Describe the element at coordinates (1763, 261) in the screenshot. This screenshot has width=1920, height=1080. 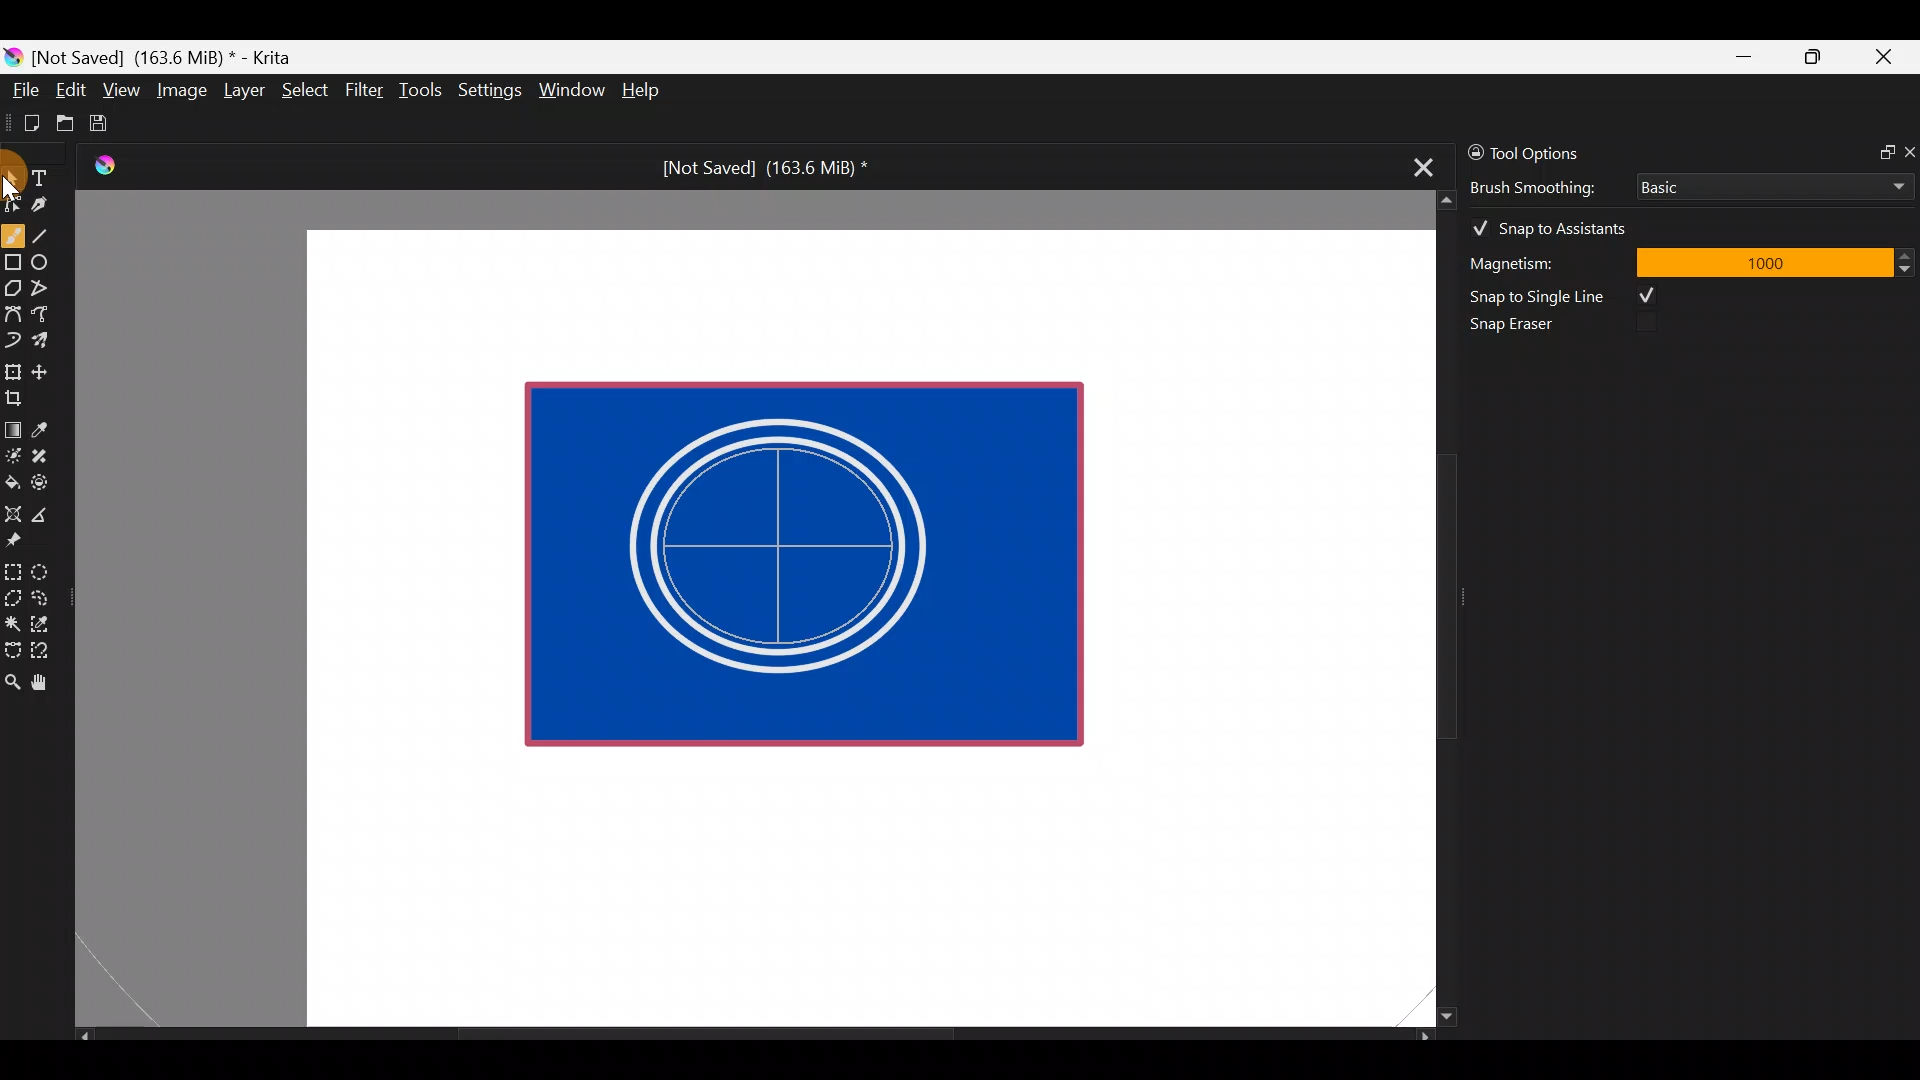
I see `1000` at that location.